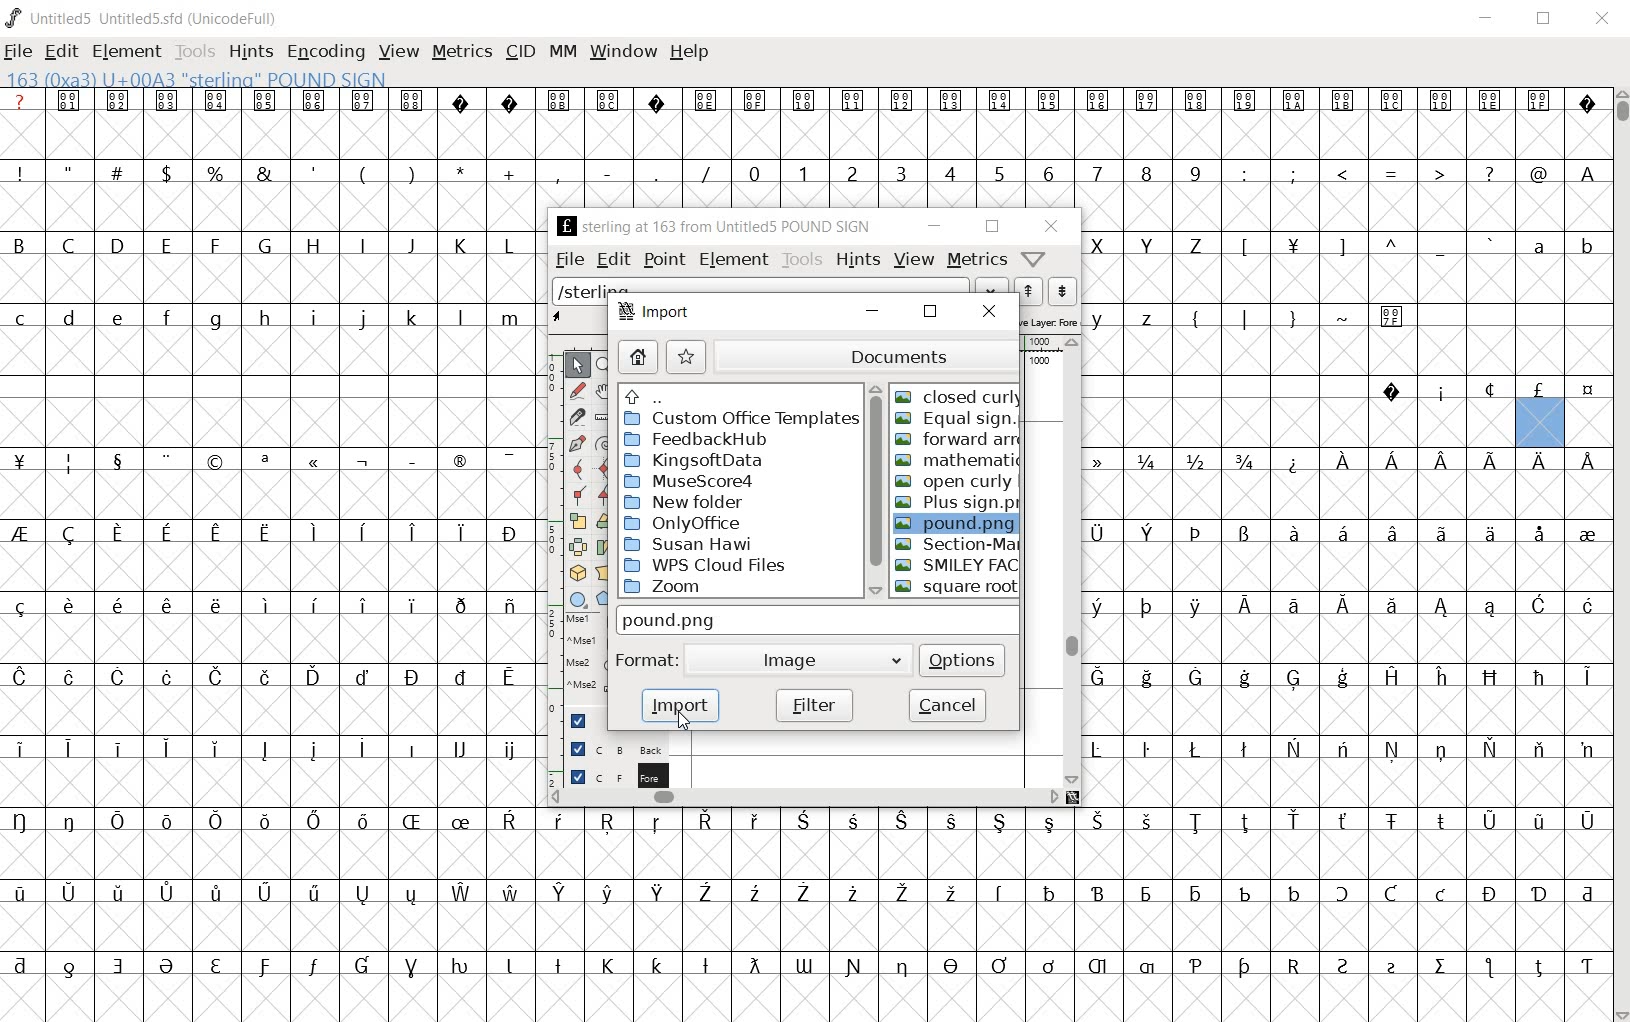  I want to click on Symbol, so click(1245, 823).